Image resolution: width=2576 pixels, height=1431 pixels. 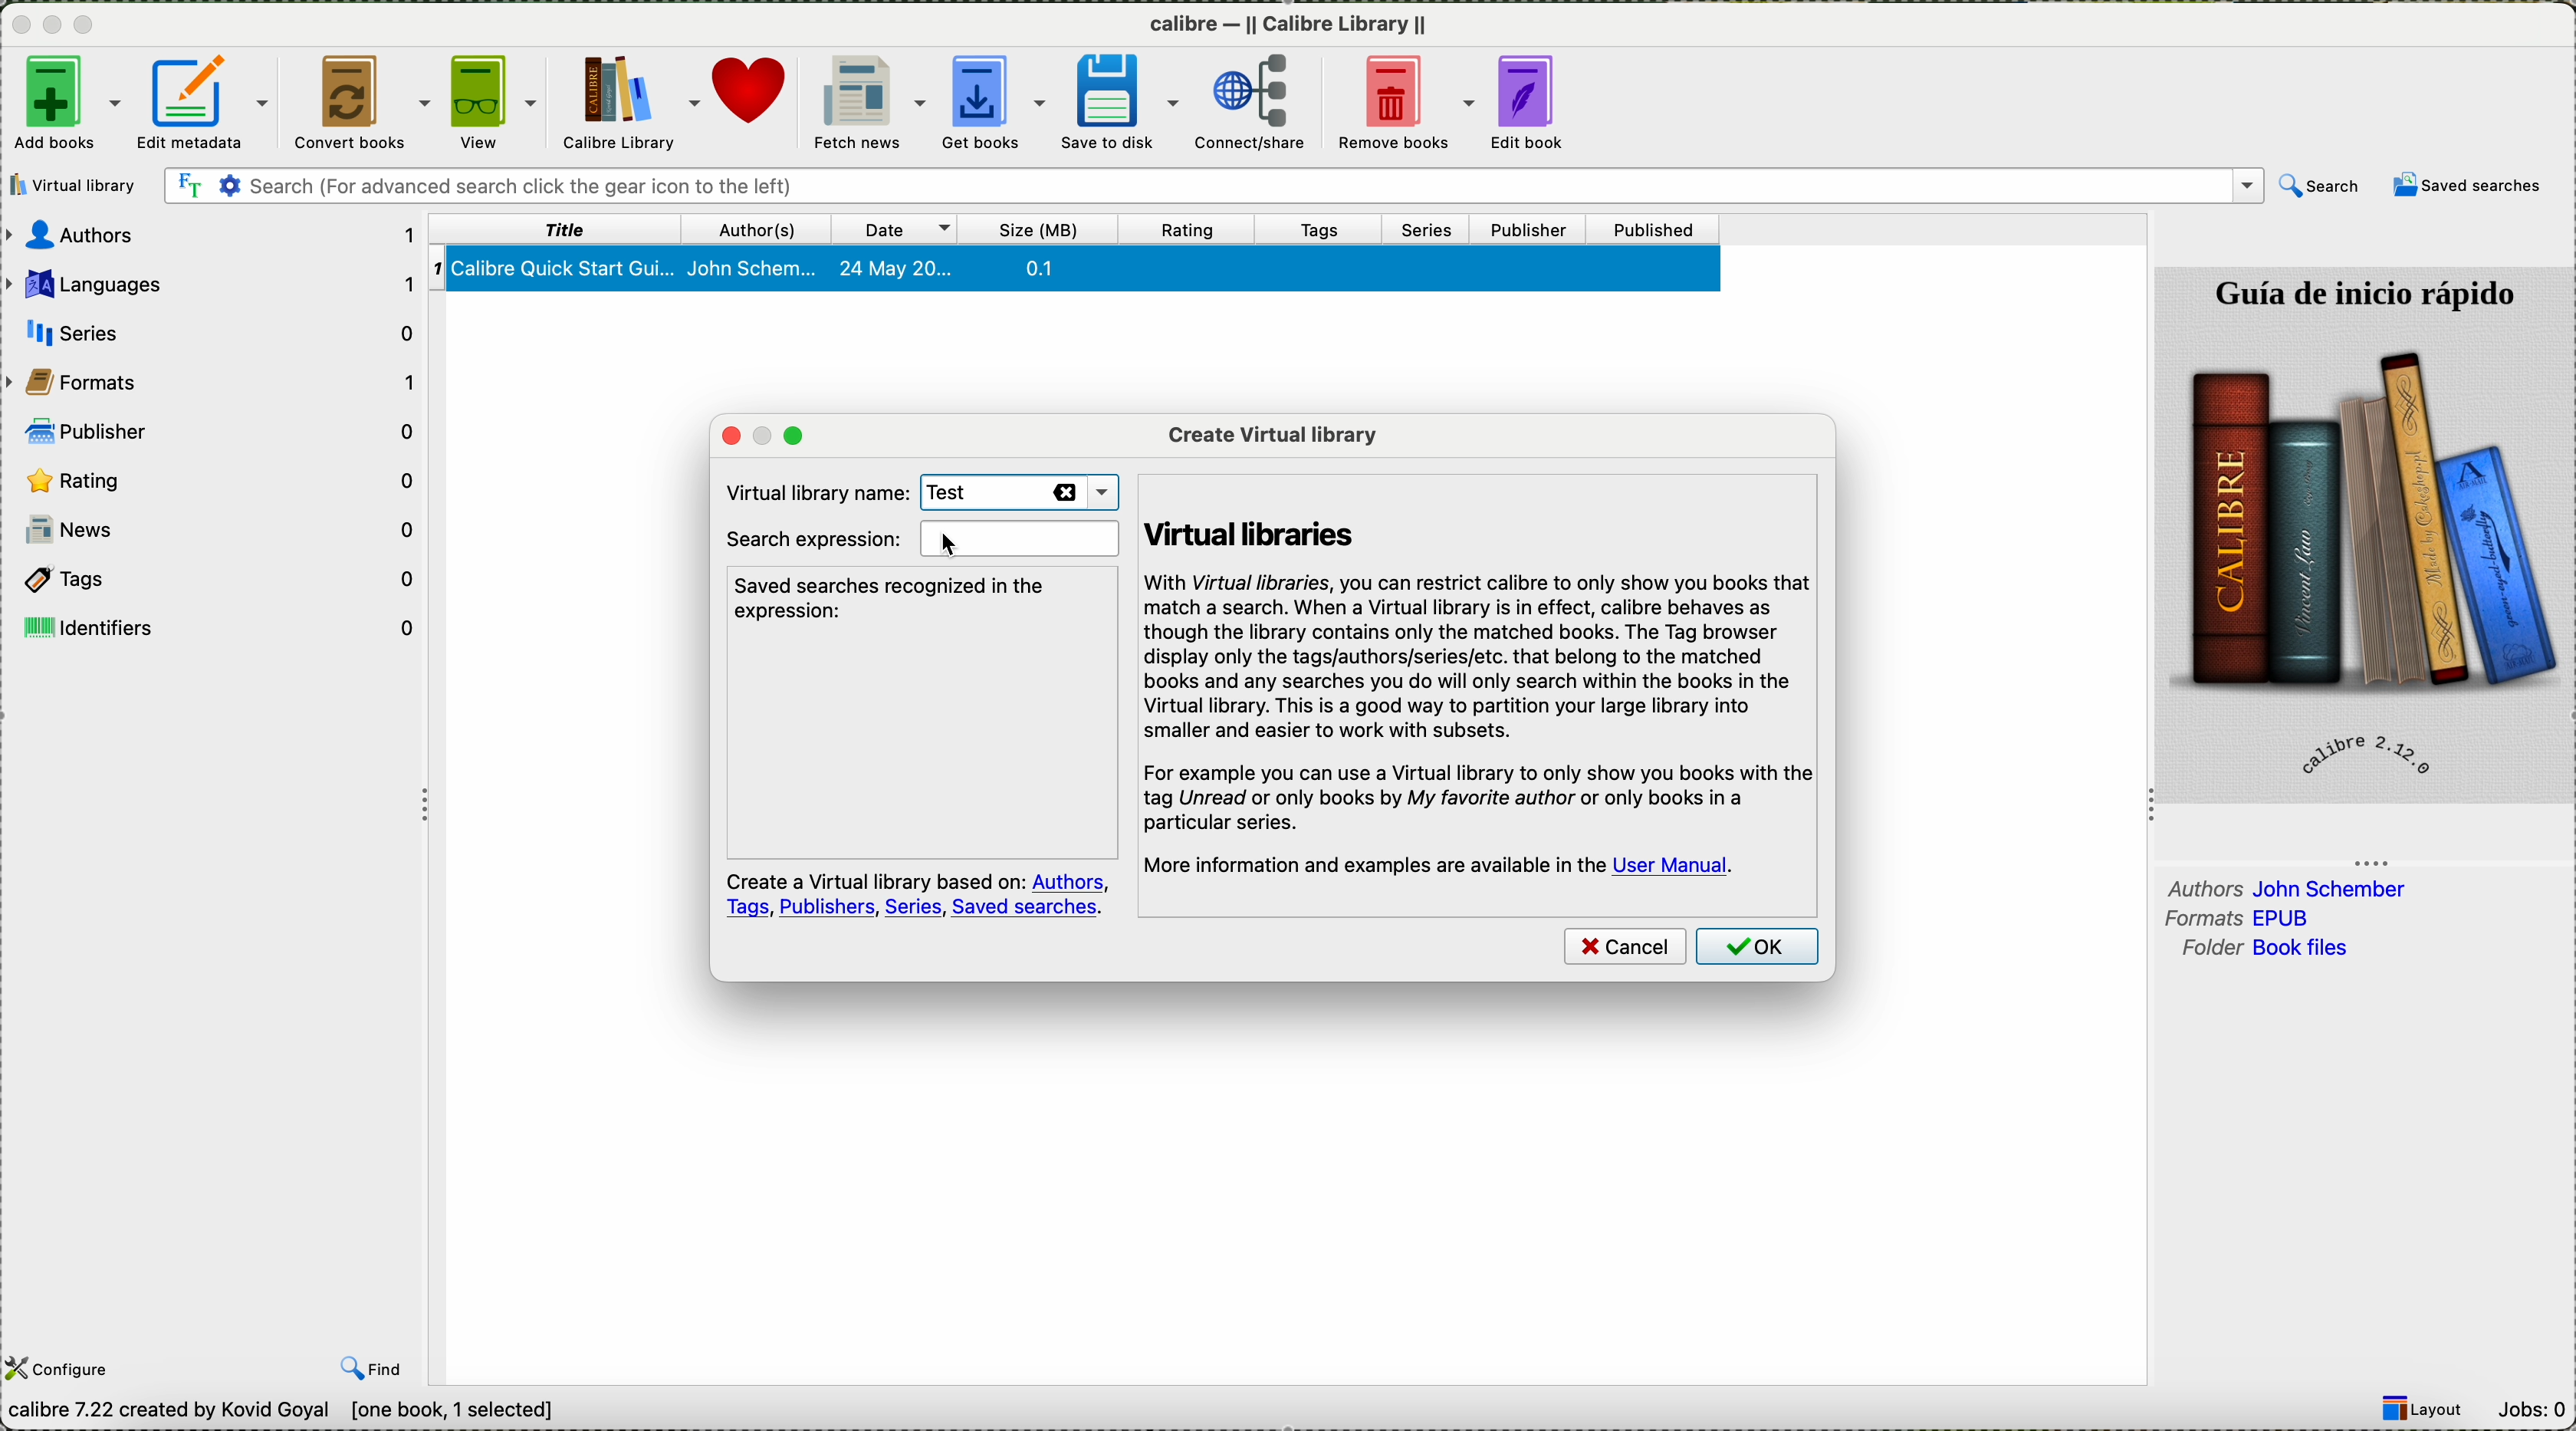 What do you see at coordinates (2429, 1409) in the screenshot?
I see `layout` at bounding box center [2429, 1409].